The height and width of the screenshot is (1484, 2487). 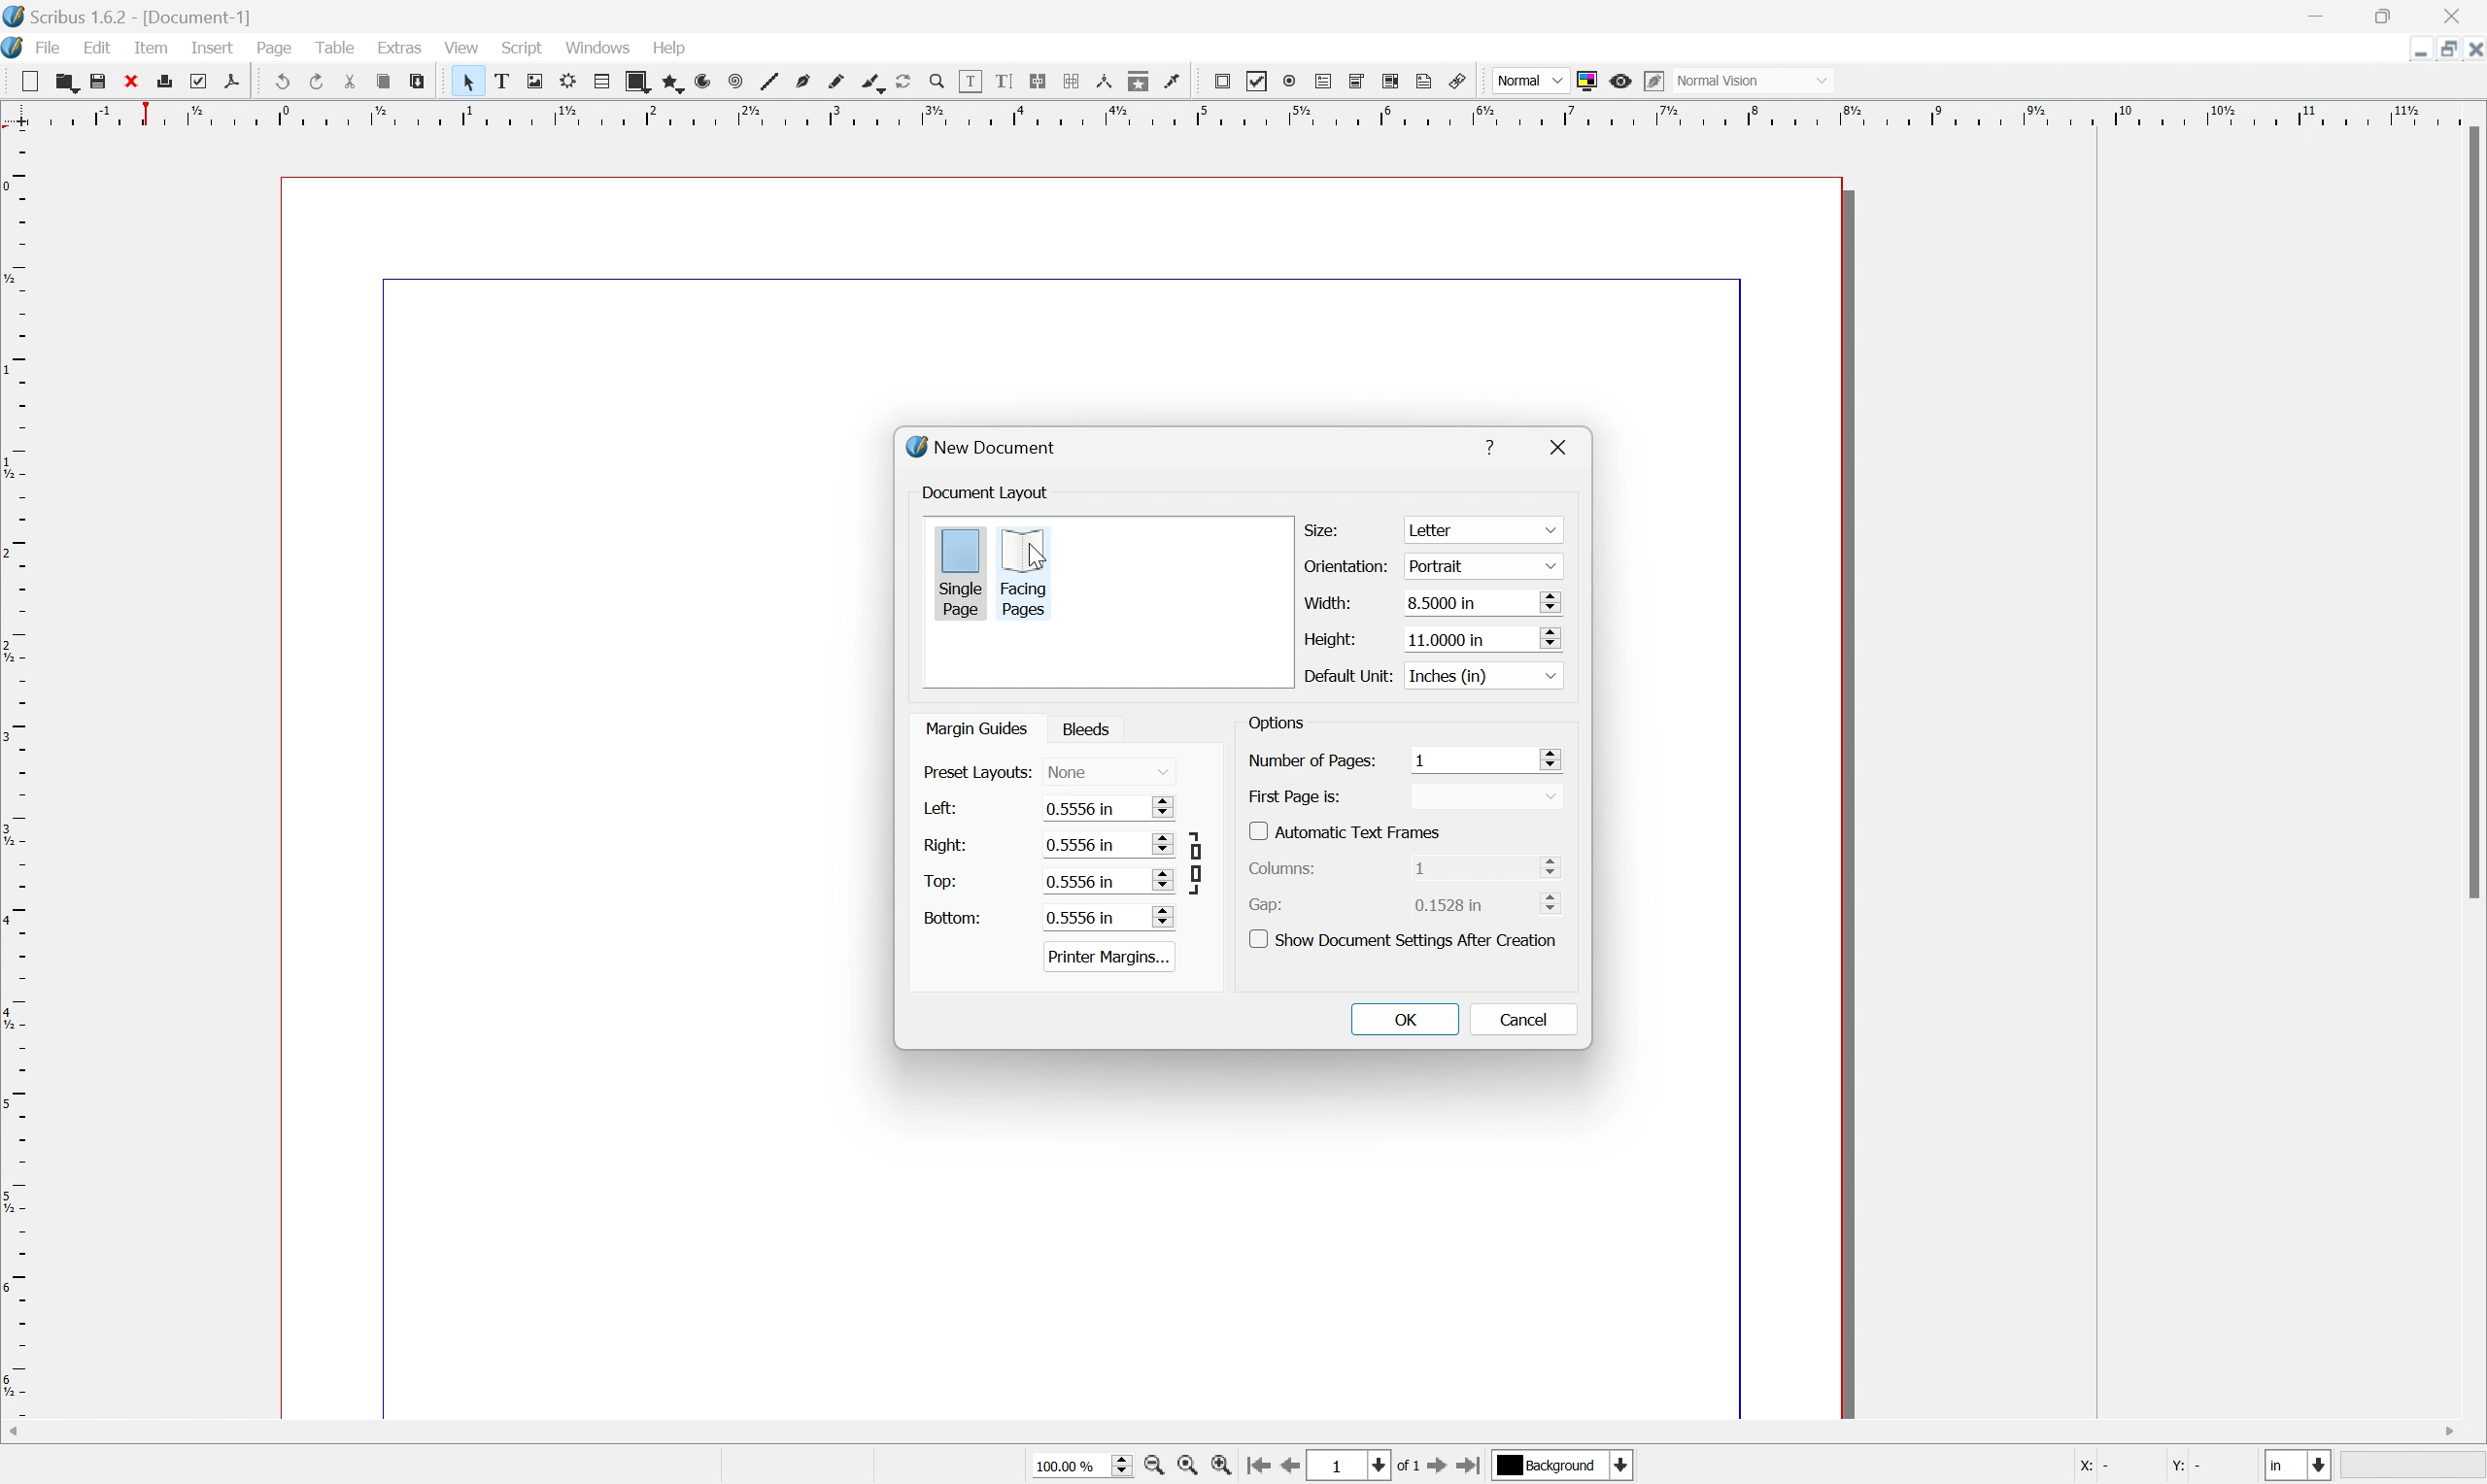 I want to click on 0.5556 in, so click(x=1108, y=880).